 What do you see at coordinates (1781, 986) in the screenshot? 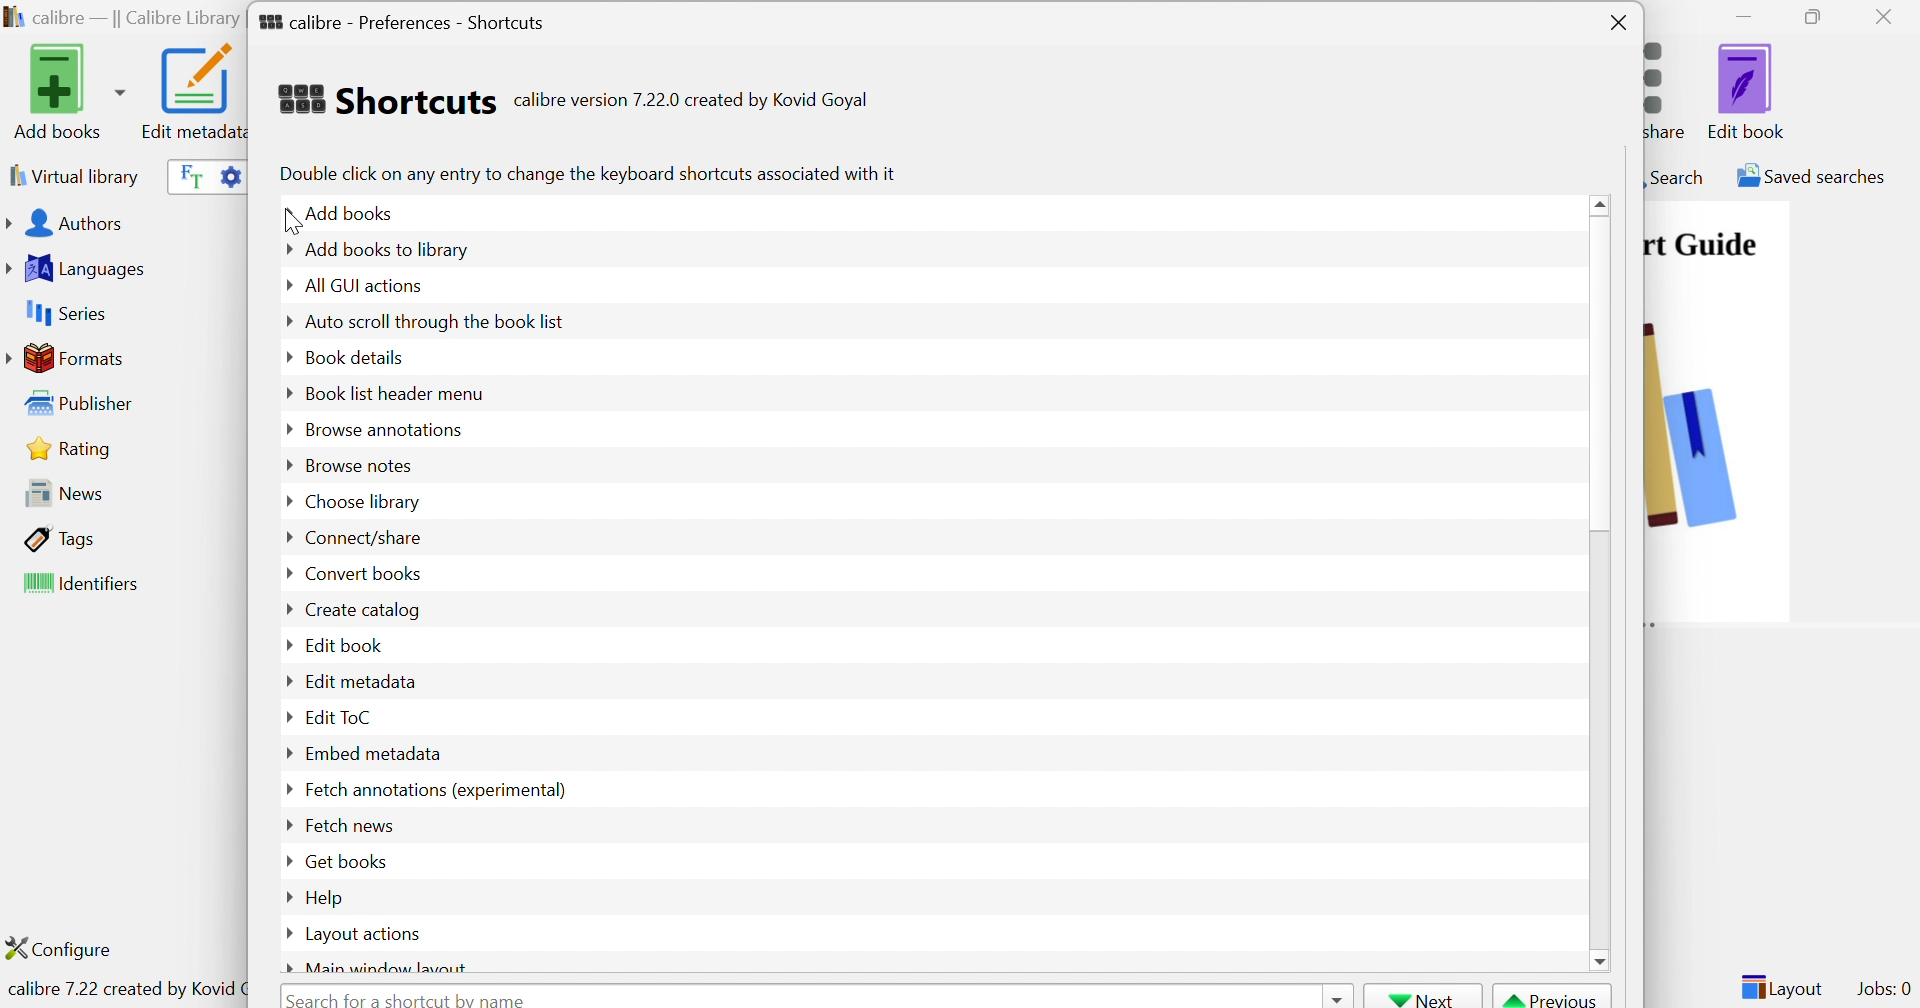
I see `Layout:0` at bounding box center [1781, 986].